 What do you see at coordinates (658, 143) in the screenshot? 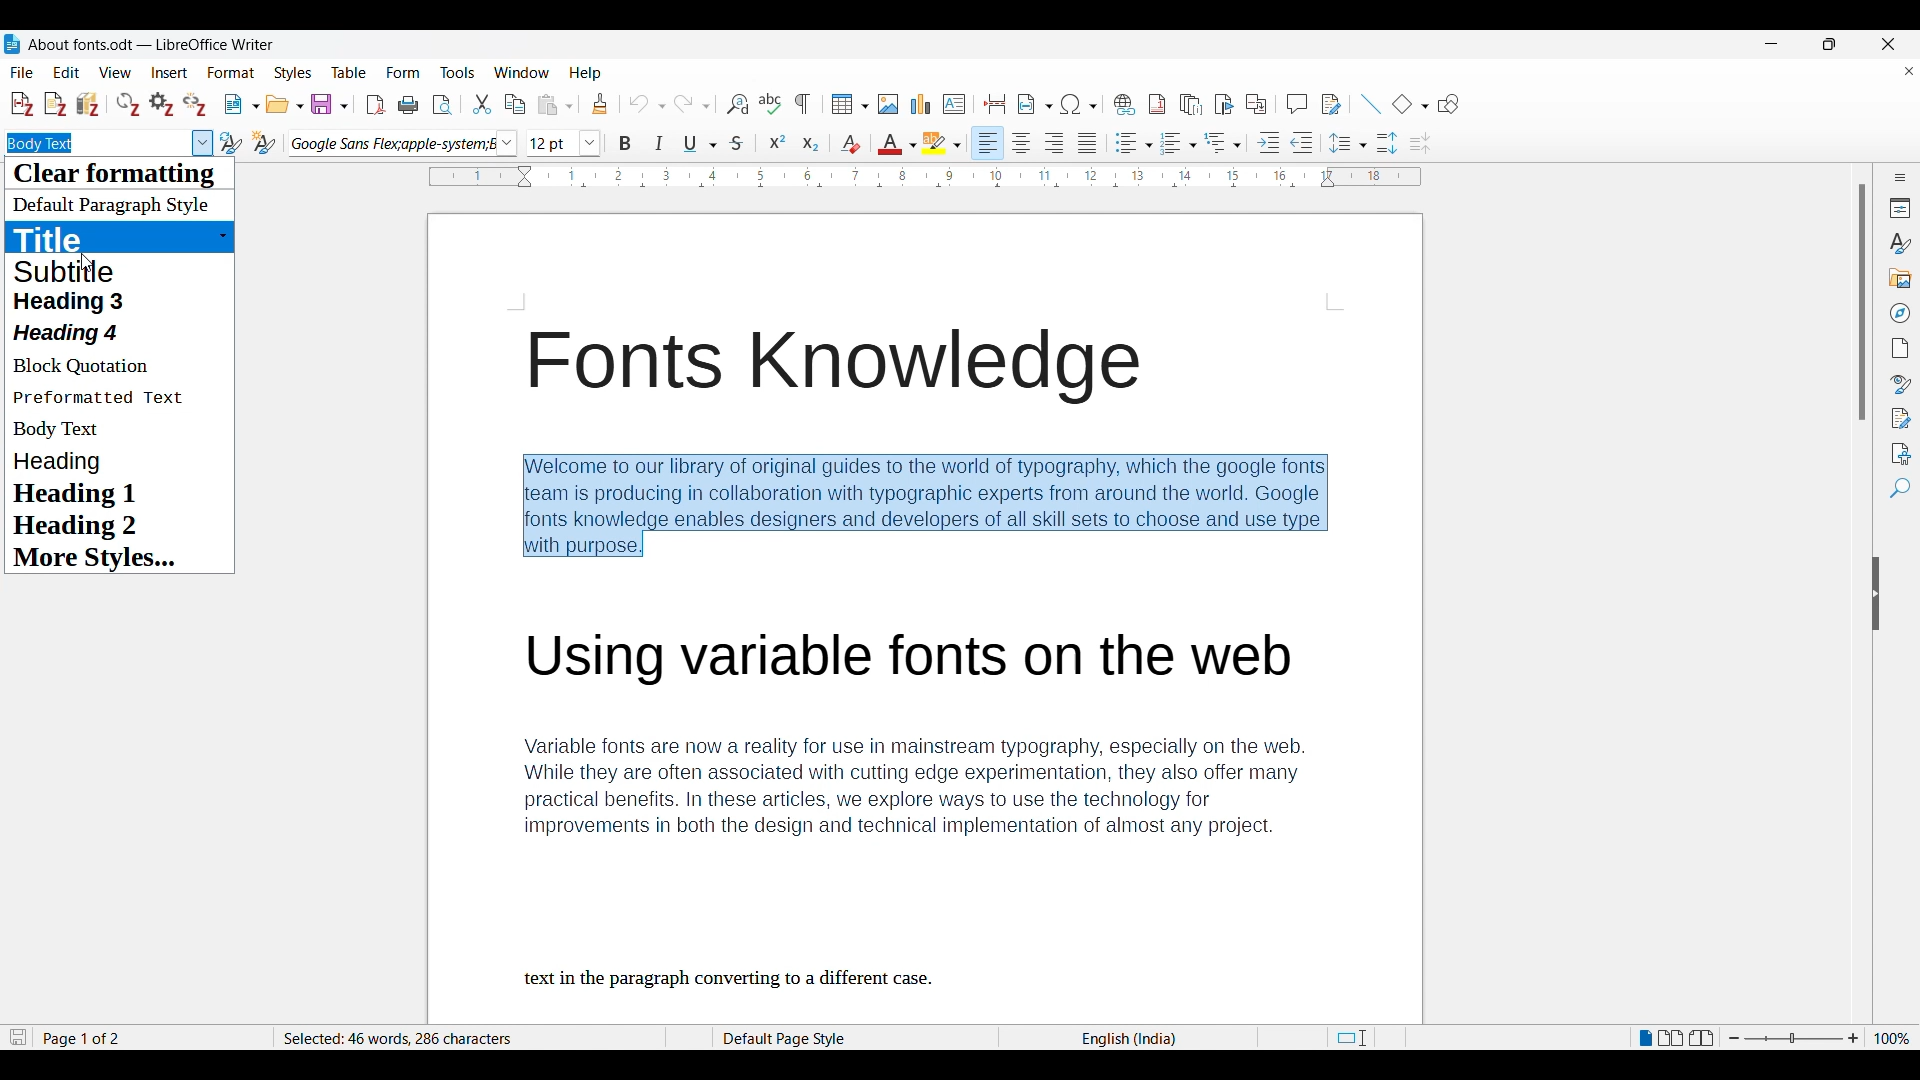
I see `Italics` at bounding box center [658, 143].